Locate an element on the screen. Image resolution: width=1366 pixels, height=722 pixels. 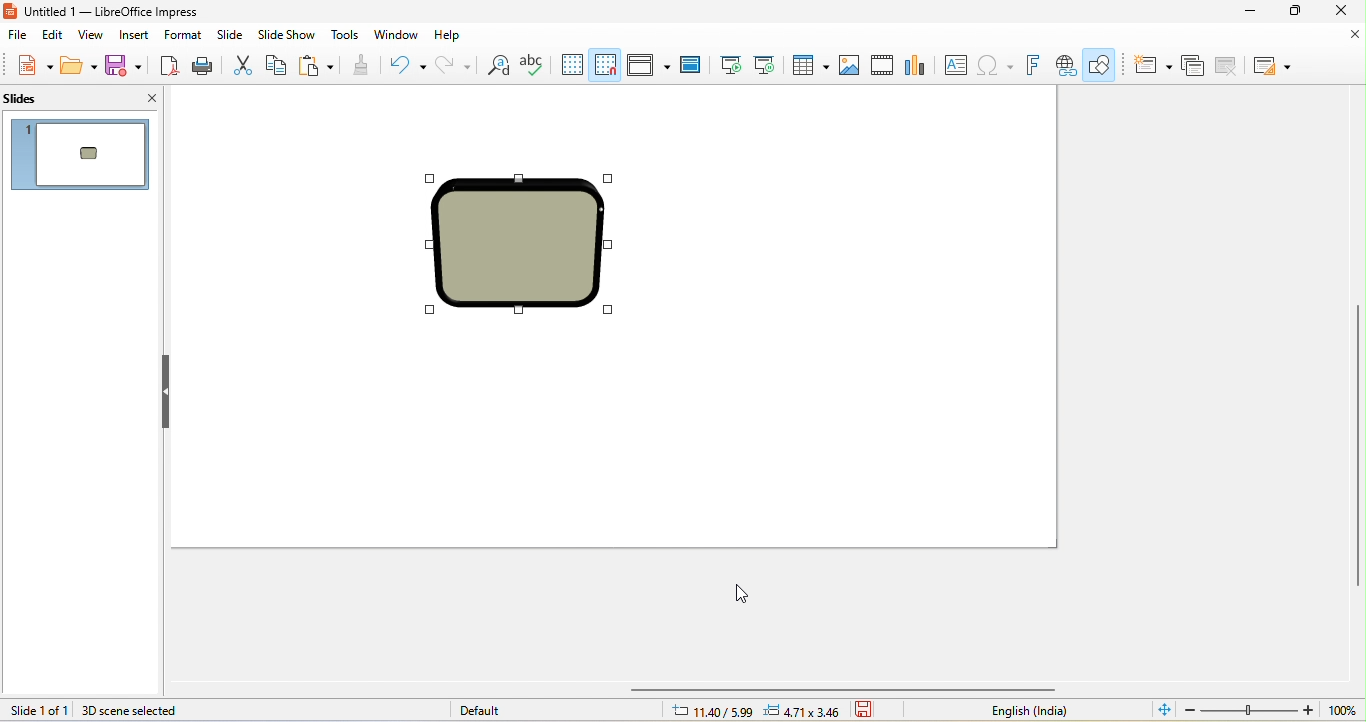
file is located at coordinates (16, 33).